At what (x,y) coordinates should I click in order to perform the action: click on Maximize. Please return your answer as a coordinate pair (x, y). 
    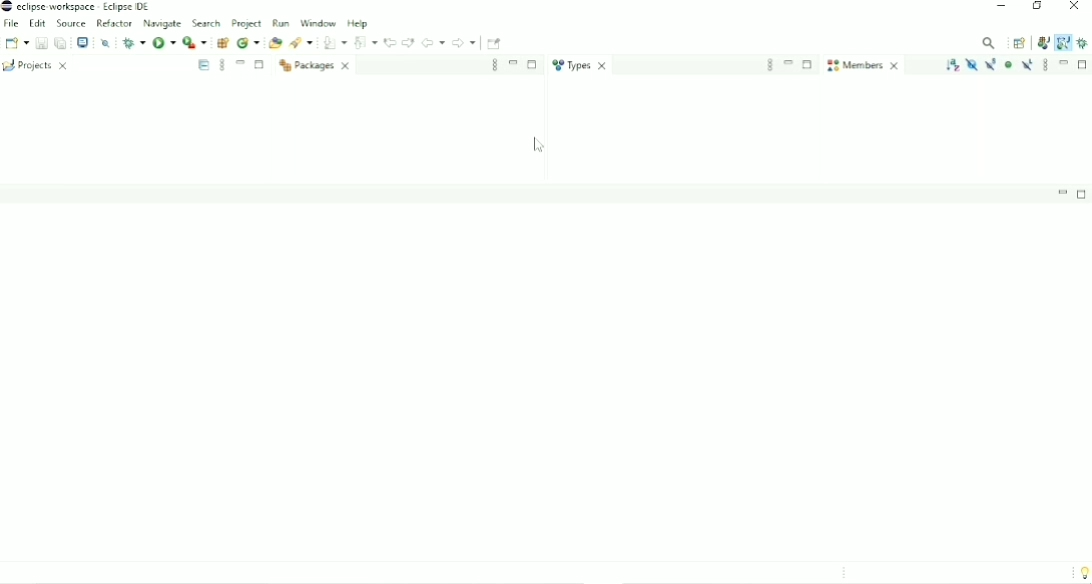
    Looking at the image, I should click on (808, 63).